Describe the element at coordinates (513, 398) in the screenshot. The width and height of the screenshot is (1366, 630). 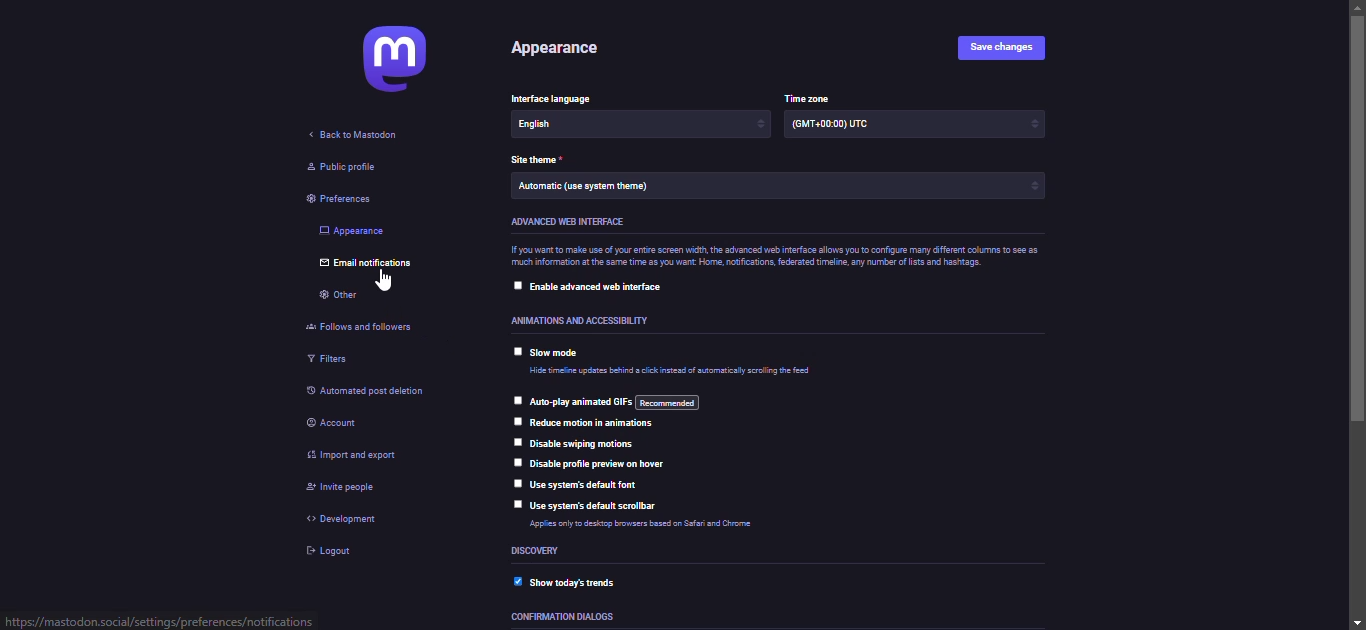
I see `click to select` at that location.